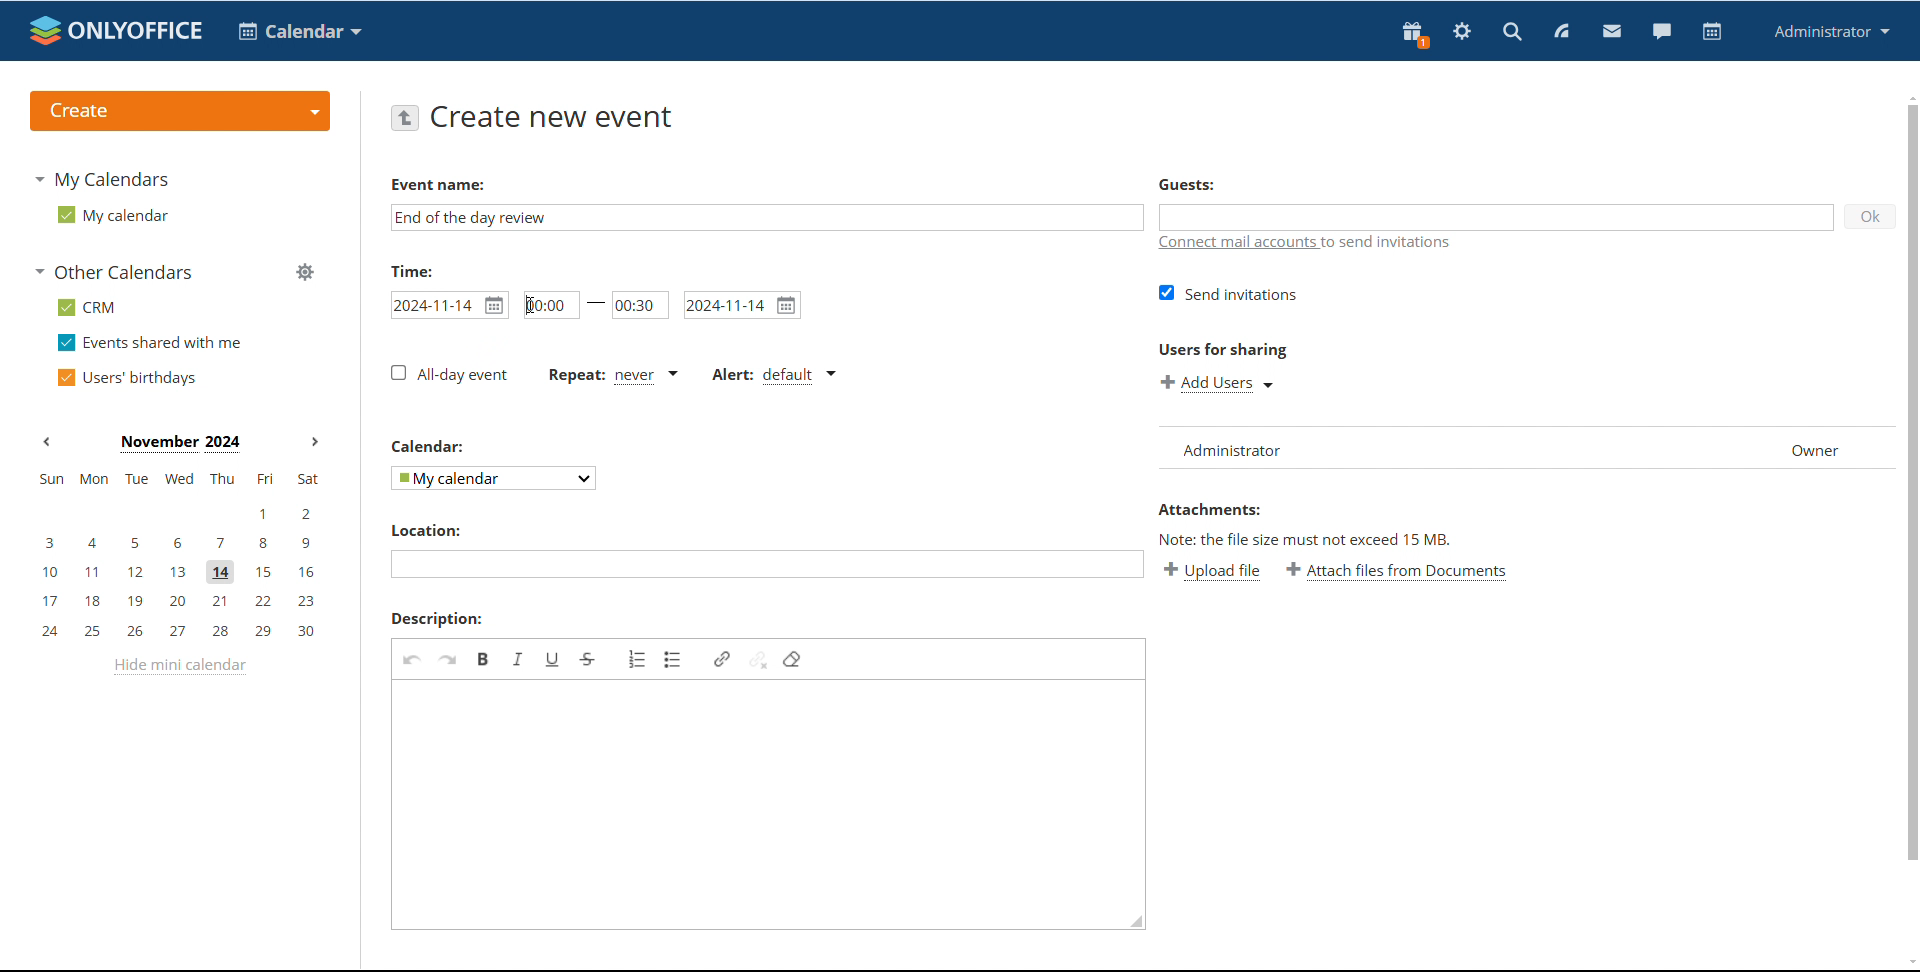  What do you see at coordinates (588, 660) in the screenshot?
I see `strikethrough` at bounding box center [588, 660].